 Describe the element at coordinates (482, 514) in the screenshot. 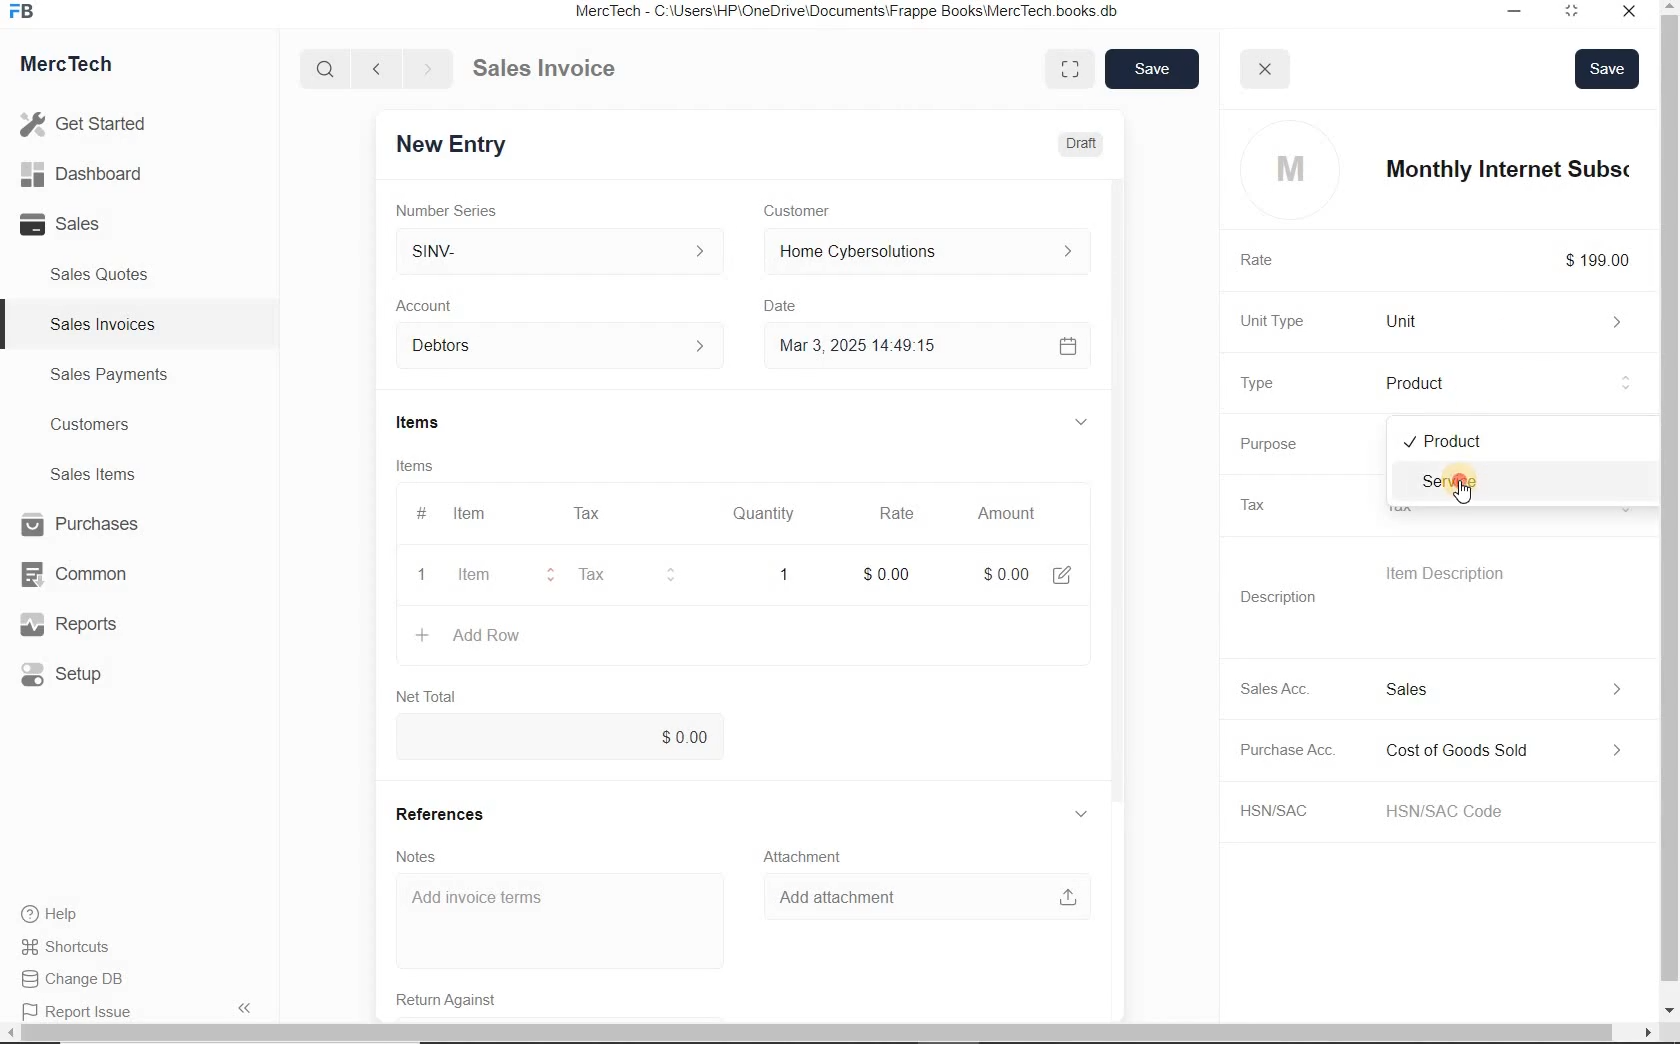

I see `Item` at that location.